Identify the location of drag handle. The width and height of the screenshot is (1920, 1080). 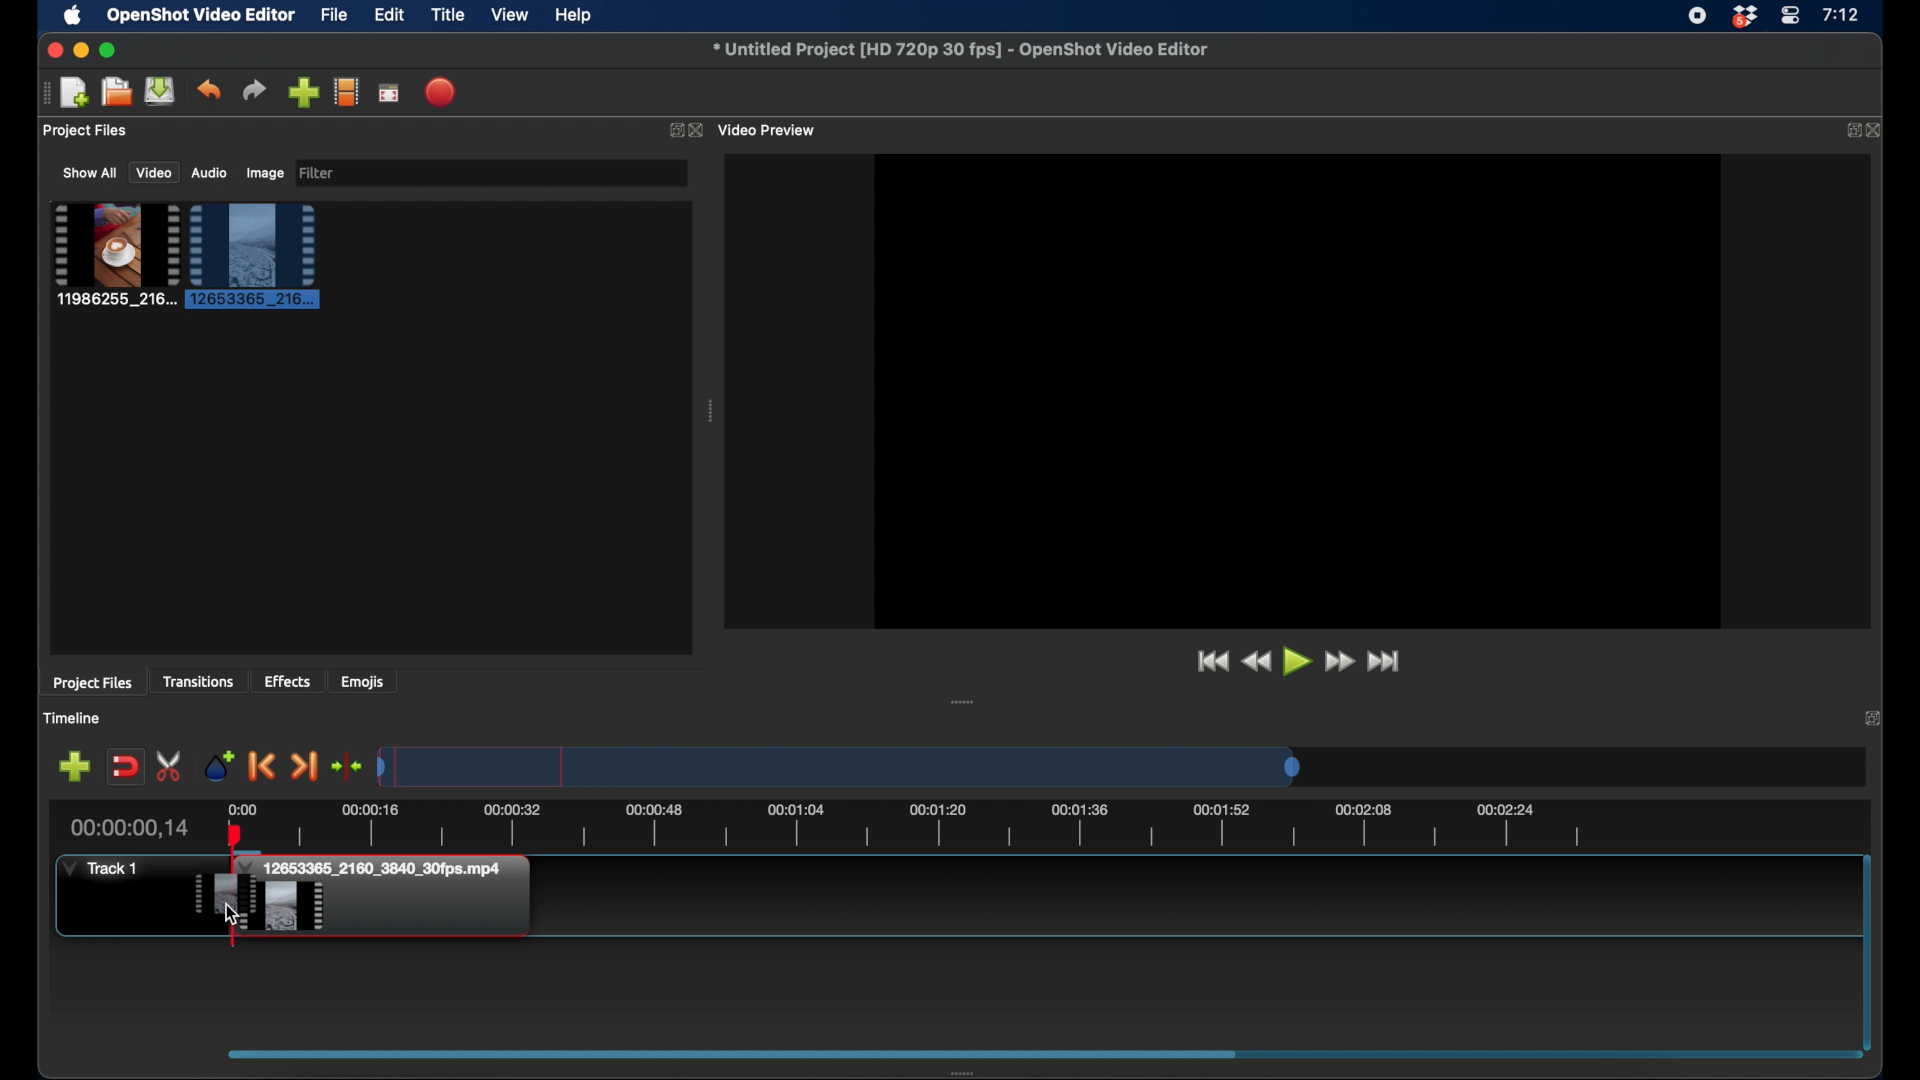
(732, 1052).